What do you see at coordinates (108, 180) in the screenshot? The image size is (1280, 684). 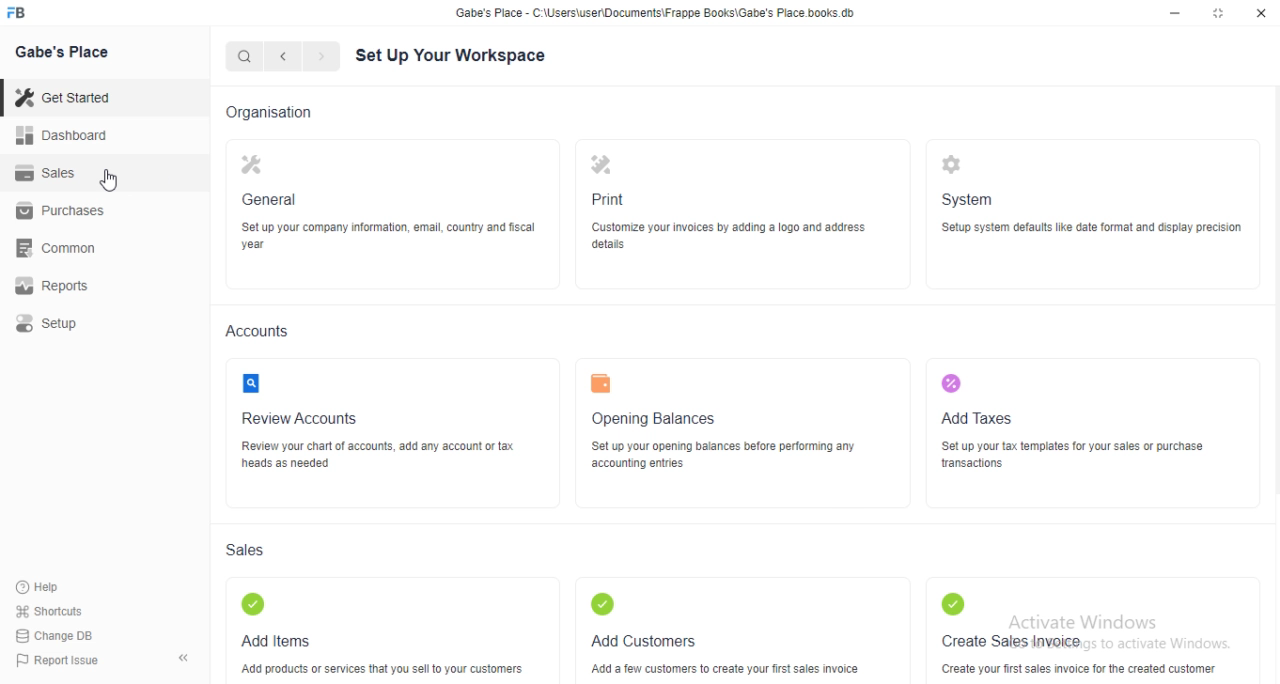 I see `cursor` at bounding box center [108, 180].